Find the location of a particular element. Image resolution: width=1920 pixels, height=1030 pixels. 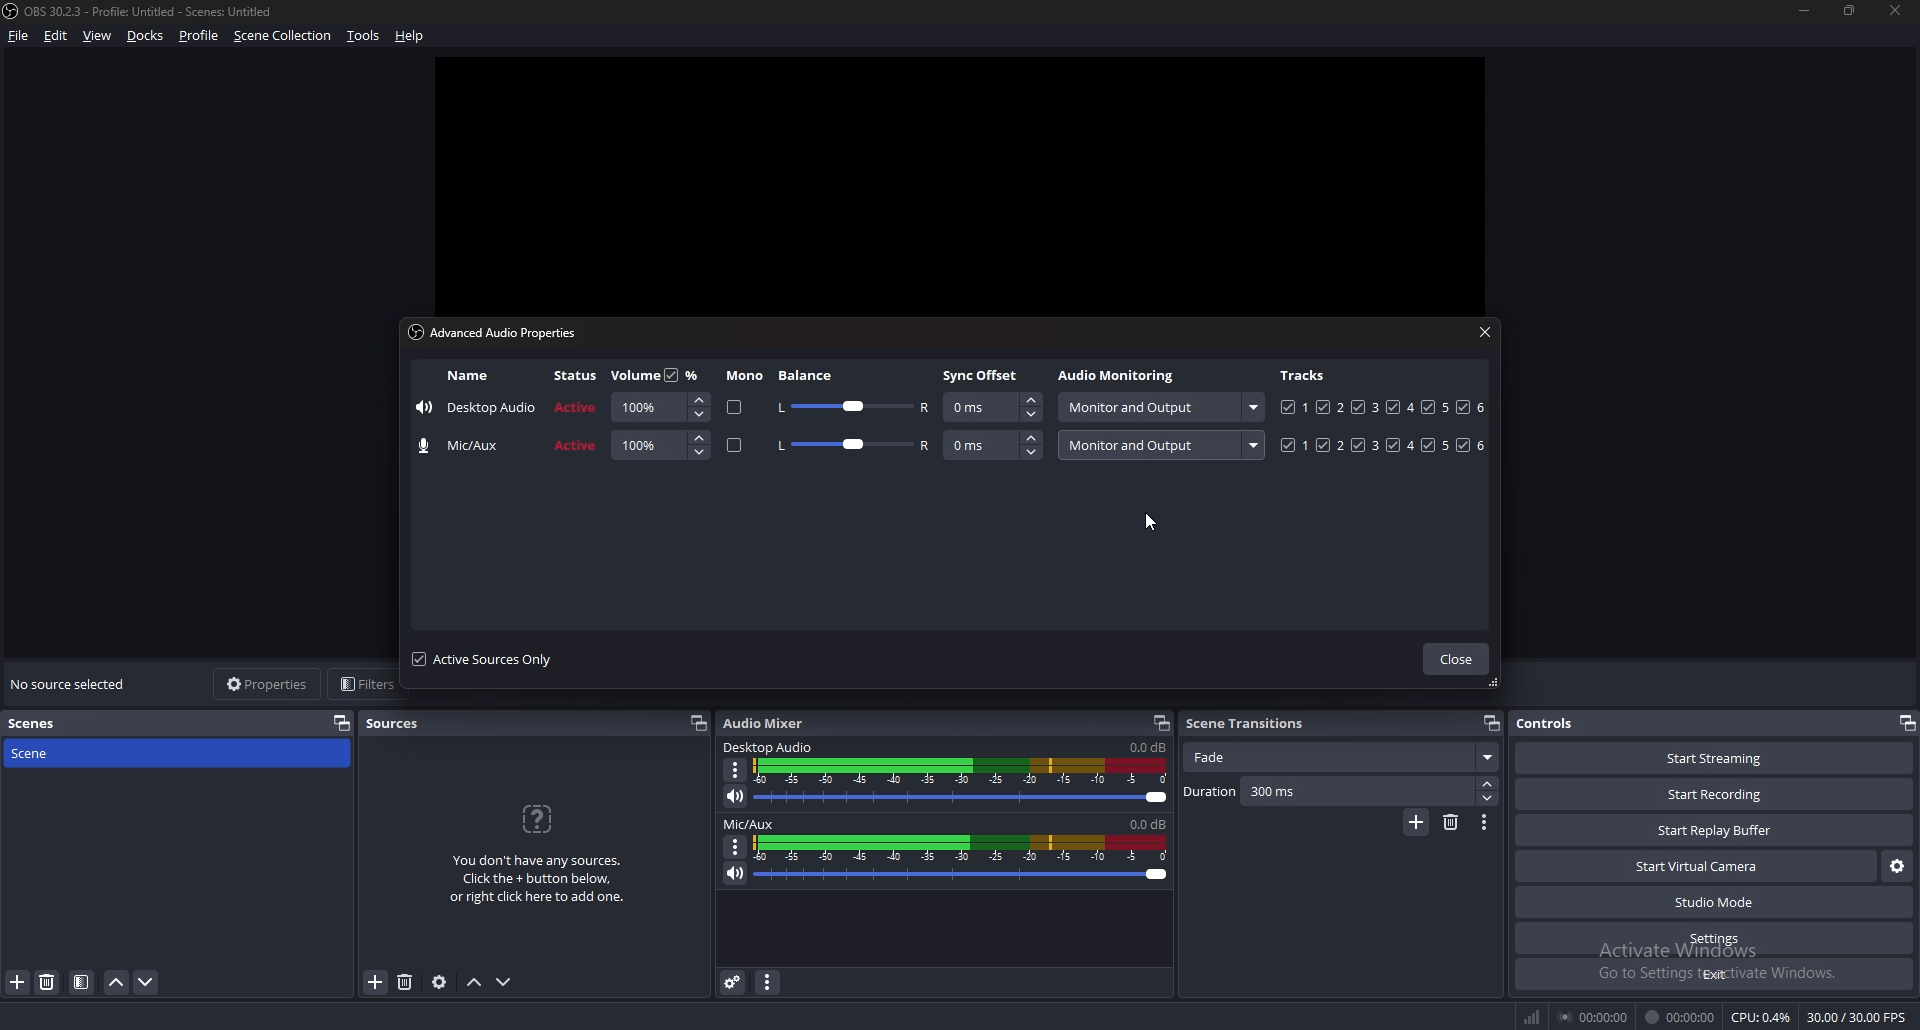

close is located at coordinates (1484, 334).